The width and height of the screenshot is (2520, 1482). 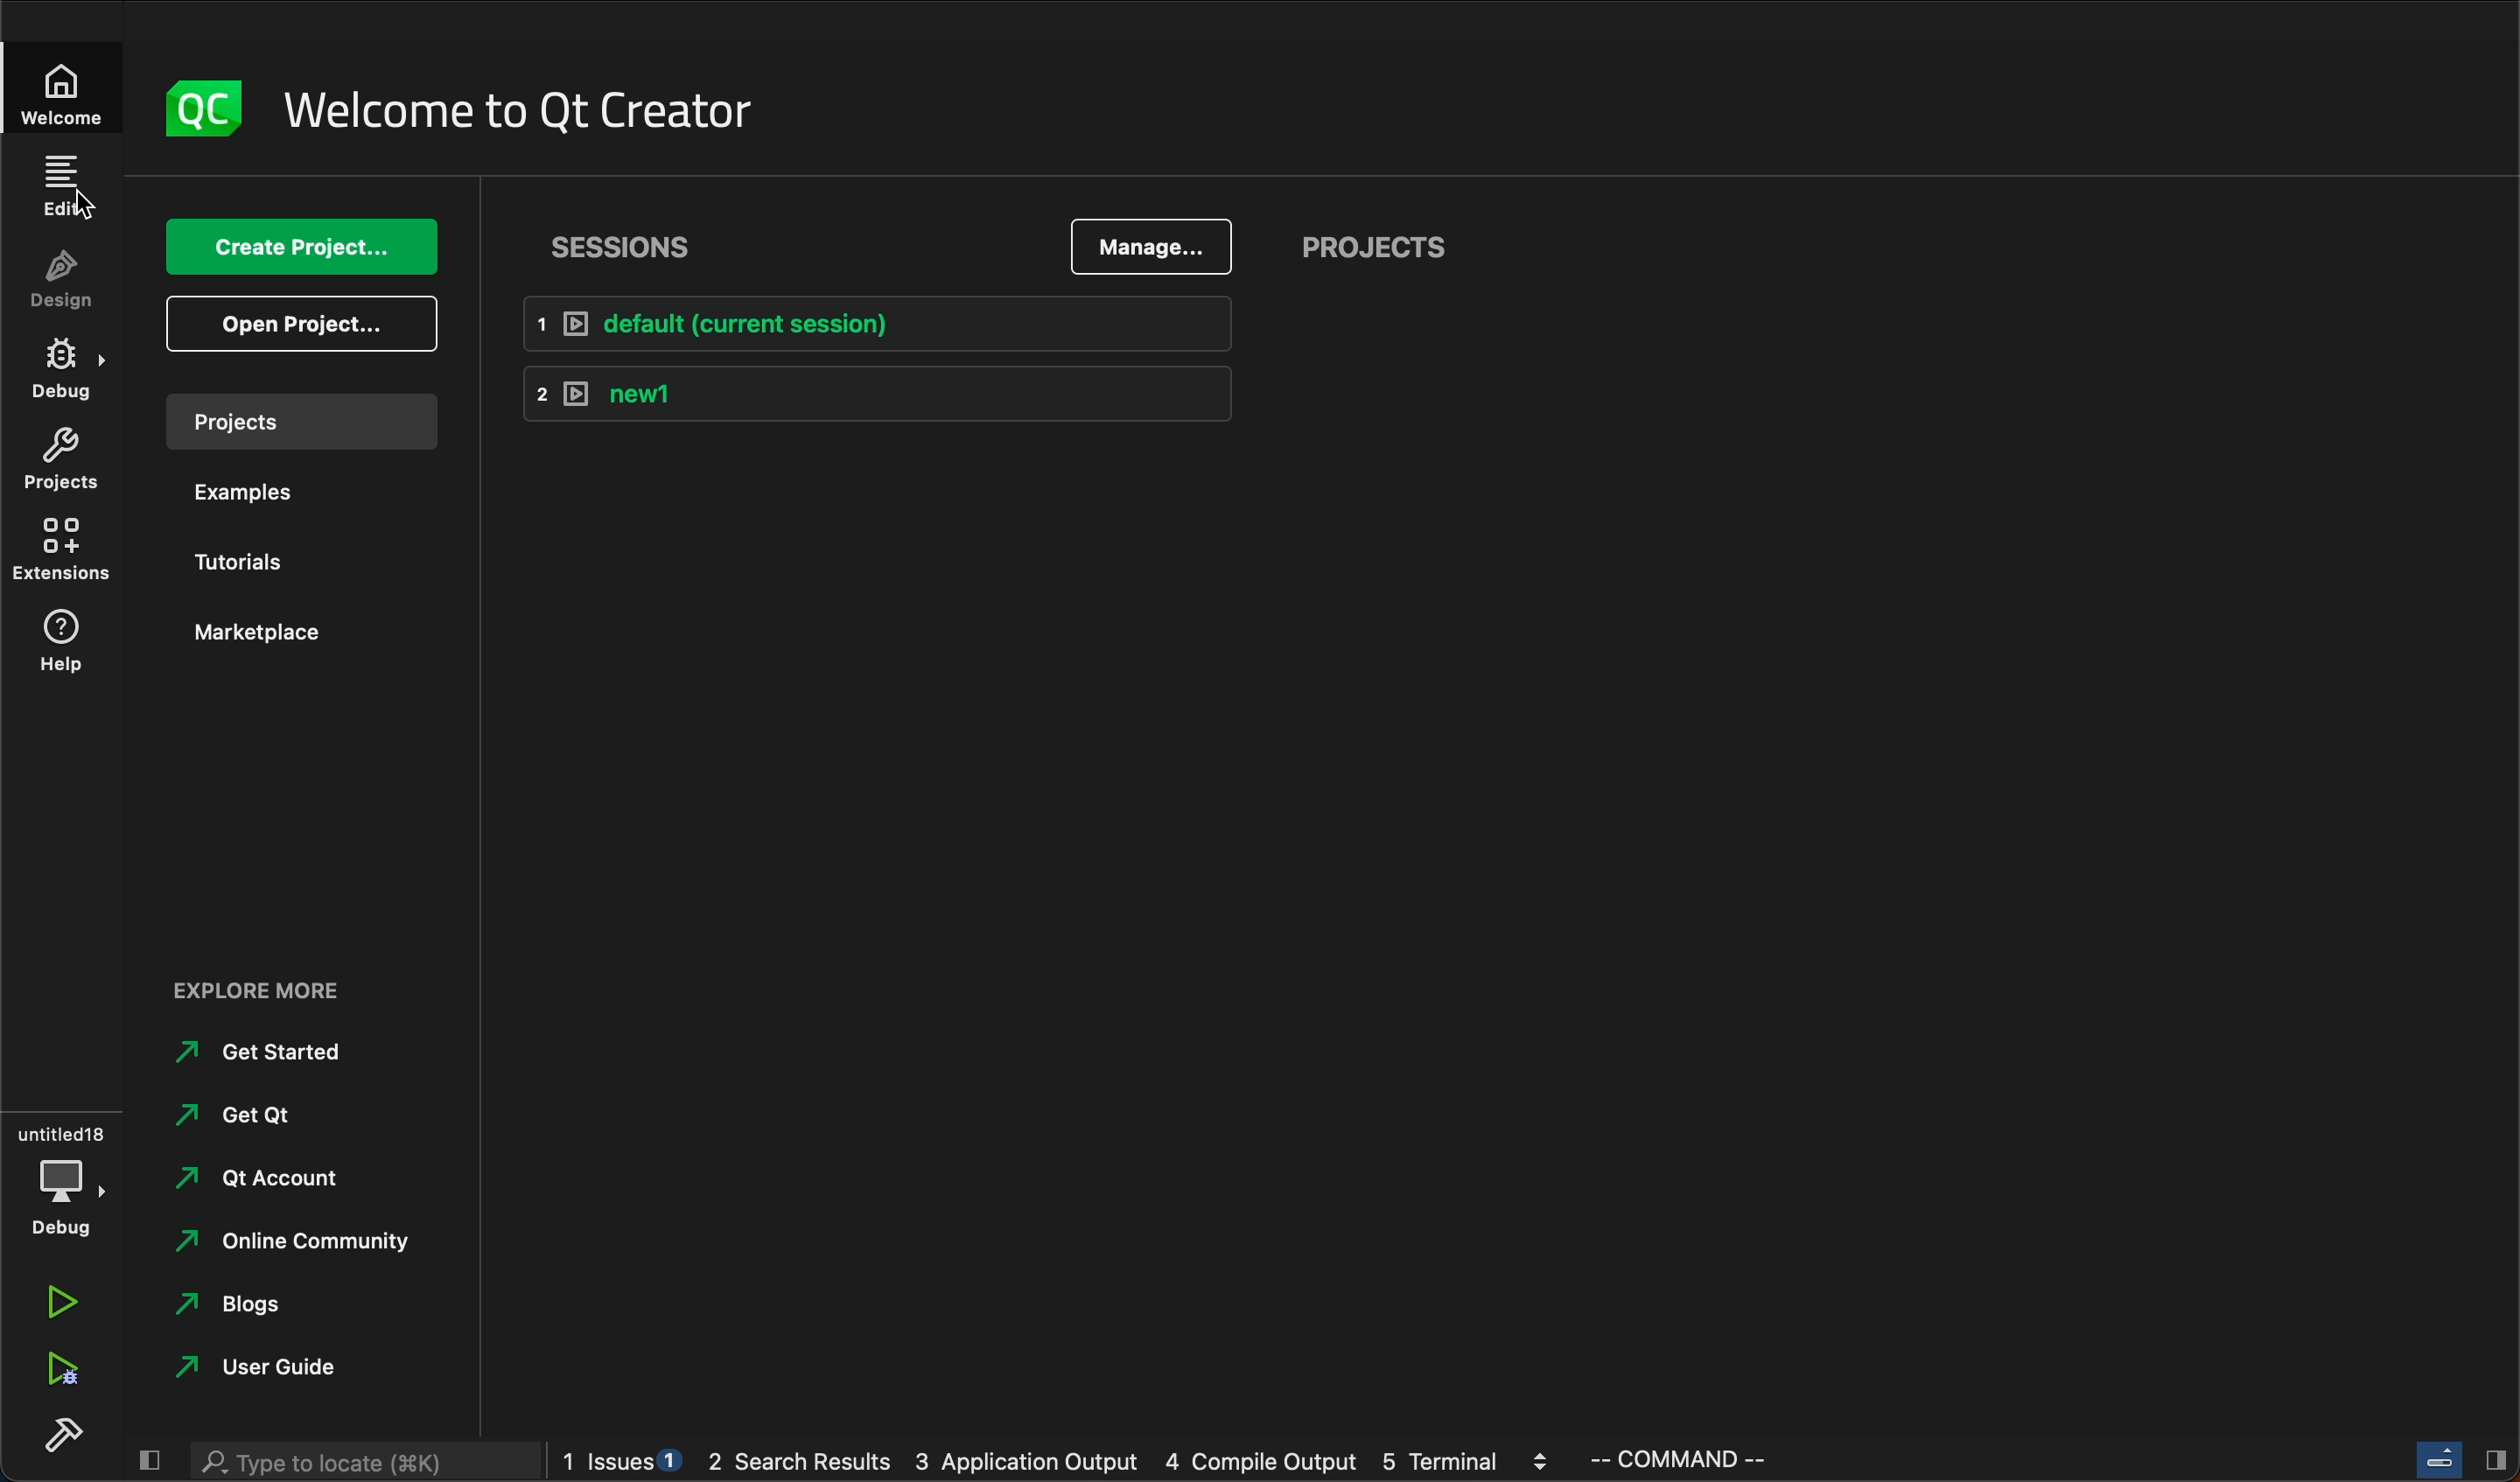 I want to click on run, so click(x=61, y=1306).